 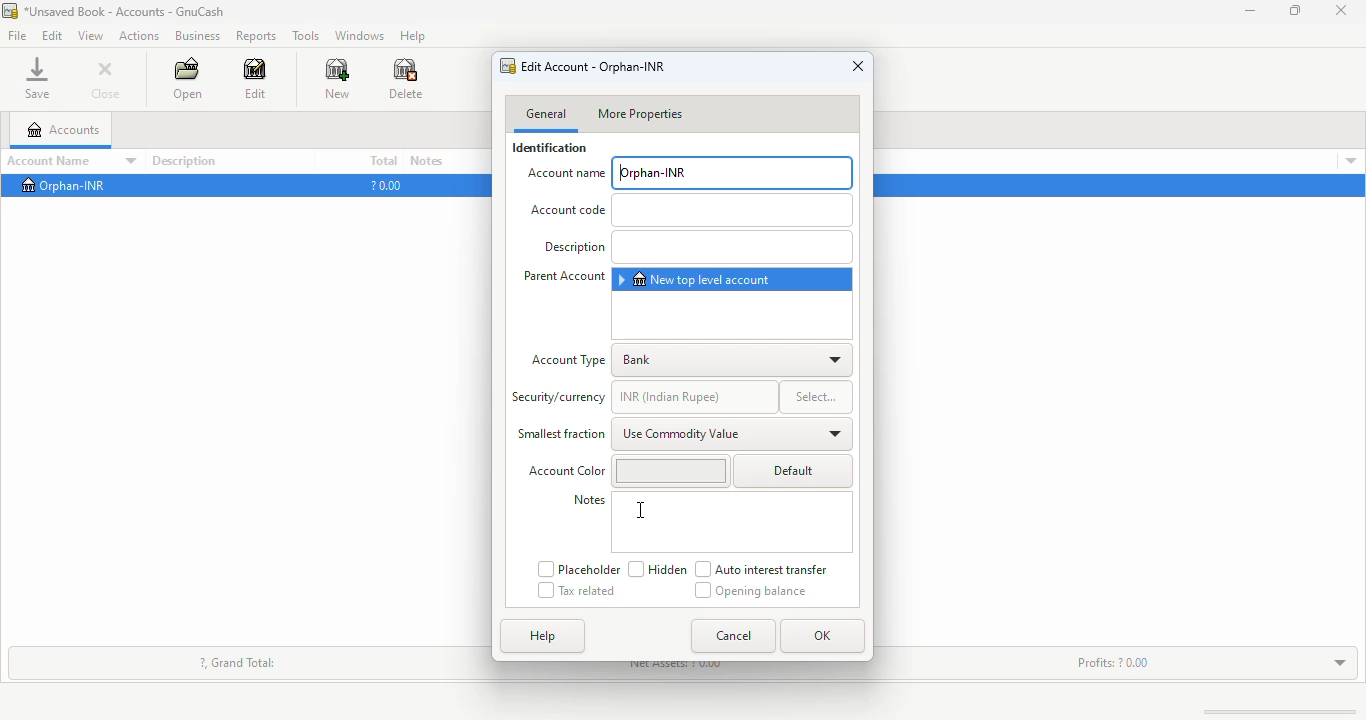 I want to click on title, so click(x=125, y=12).